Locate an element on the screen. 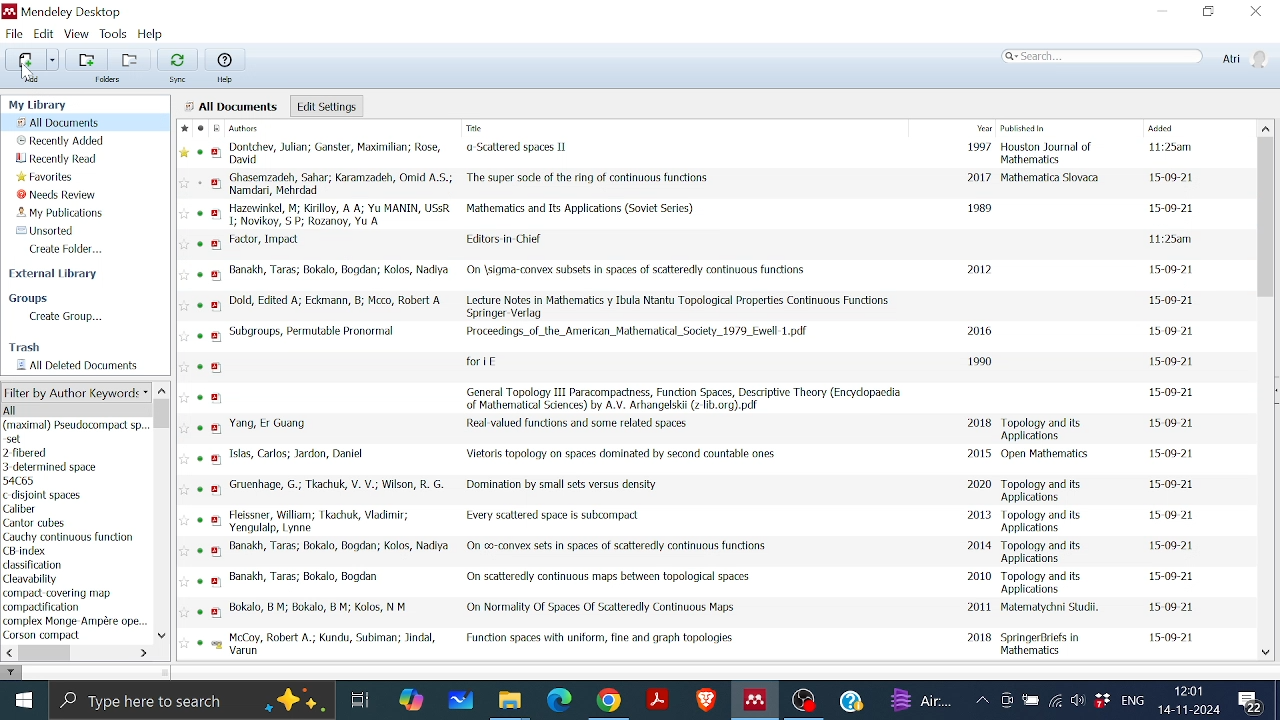  1989 is located at coordinates (978, 208).